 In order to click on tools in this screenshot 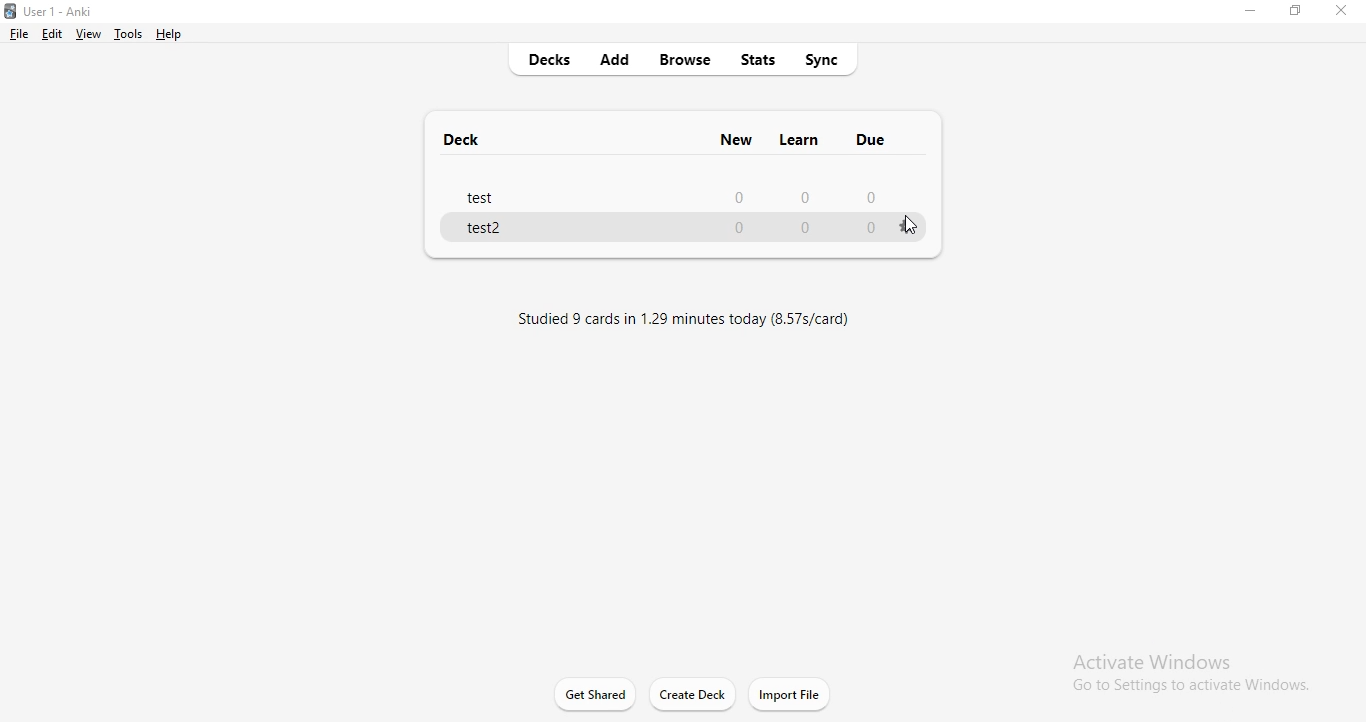, I will do `click(130, 35)`.